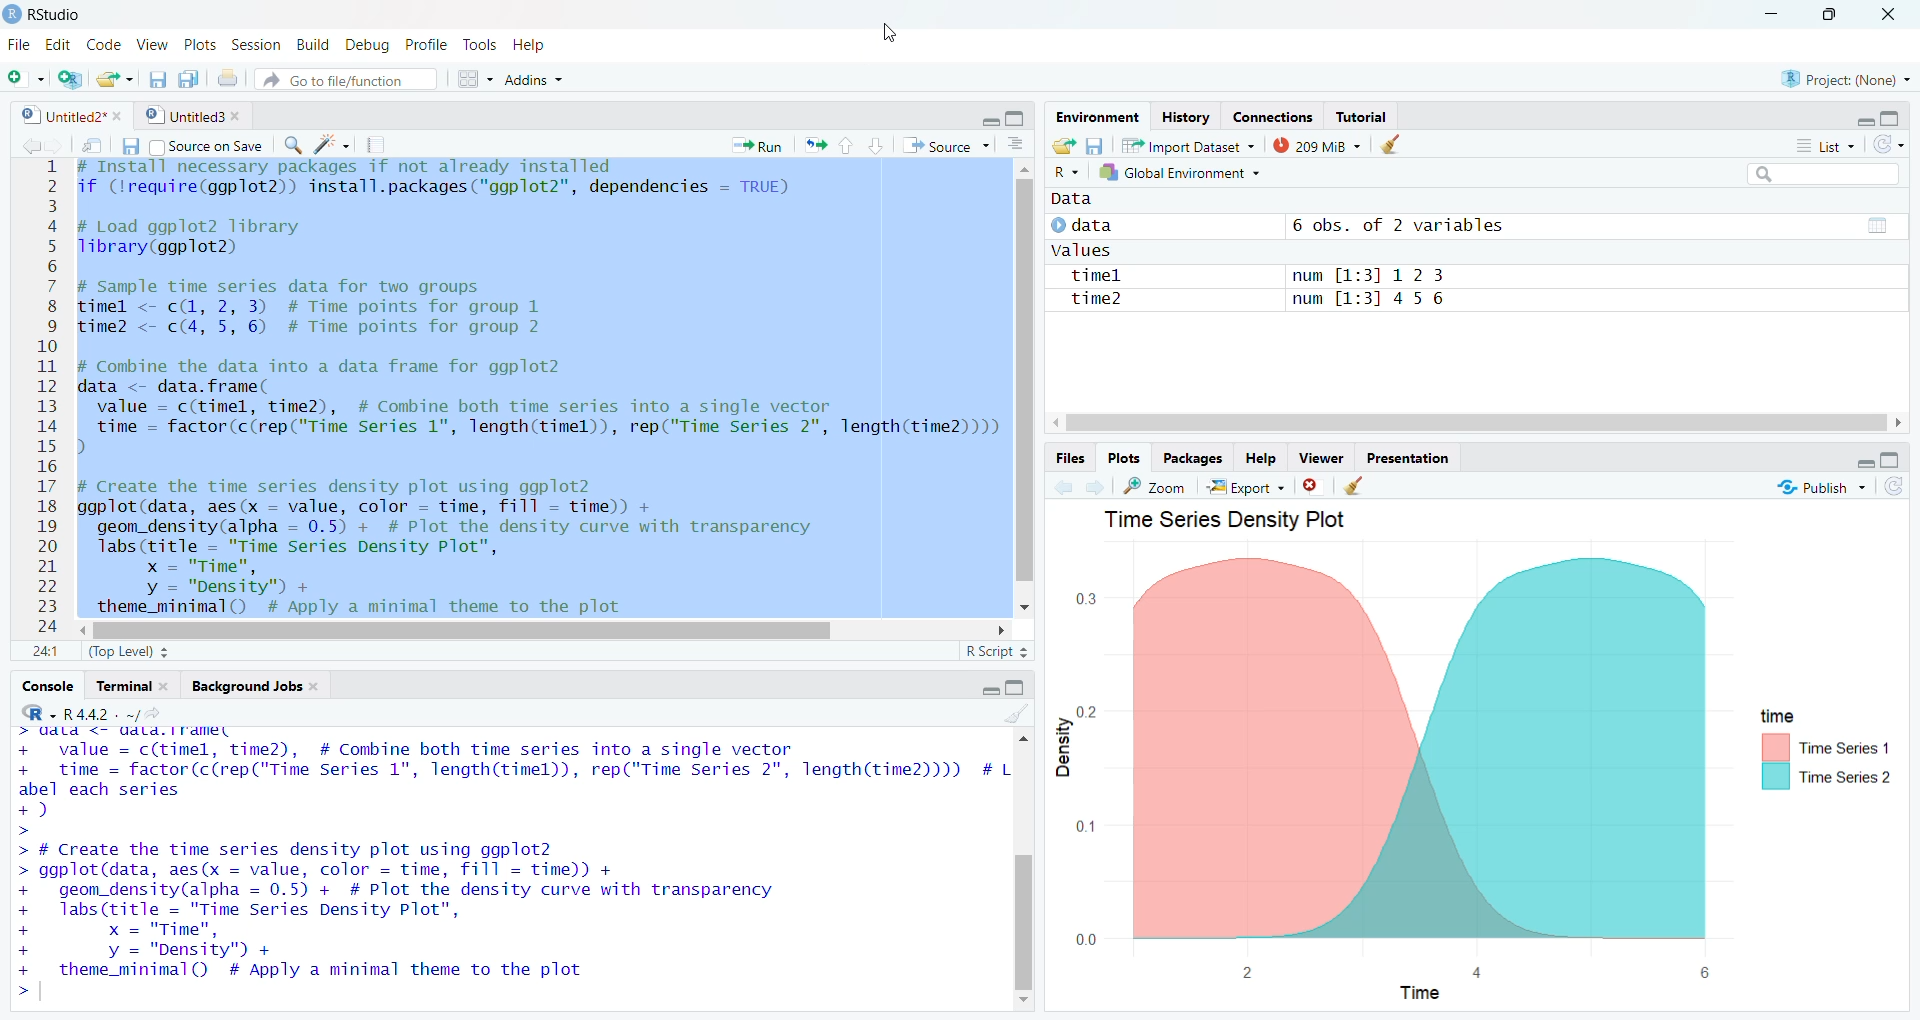  I want to click on Debug, so click(365, 42).